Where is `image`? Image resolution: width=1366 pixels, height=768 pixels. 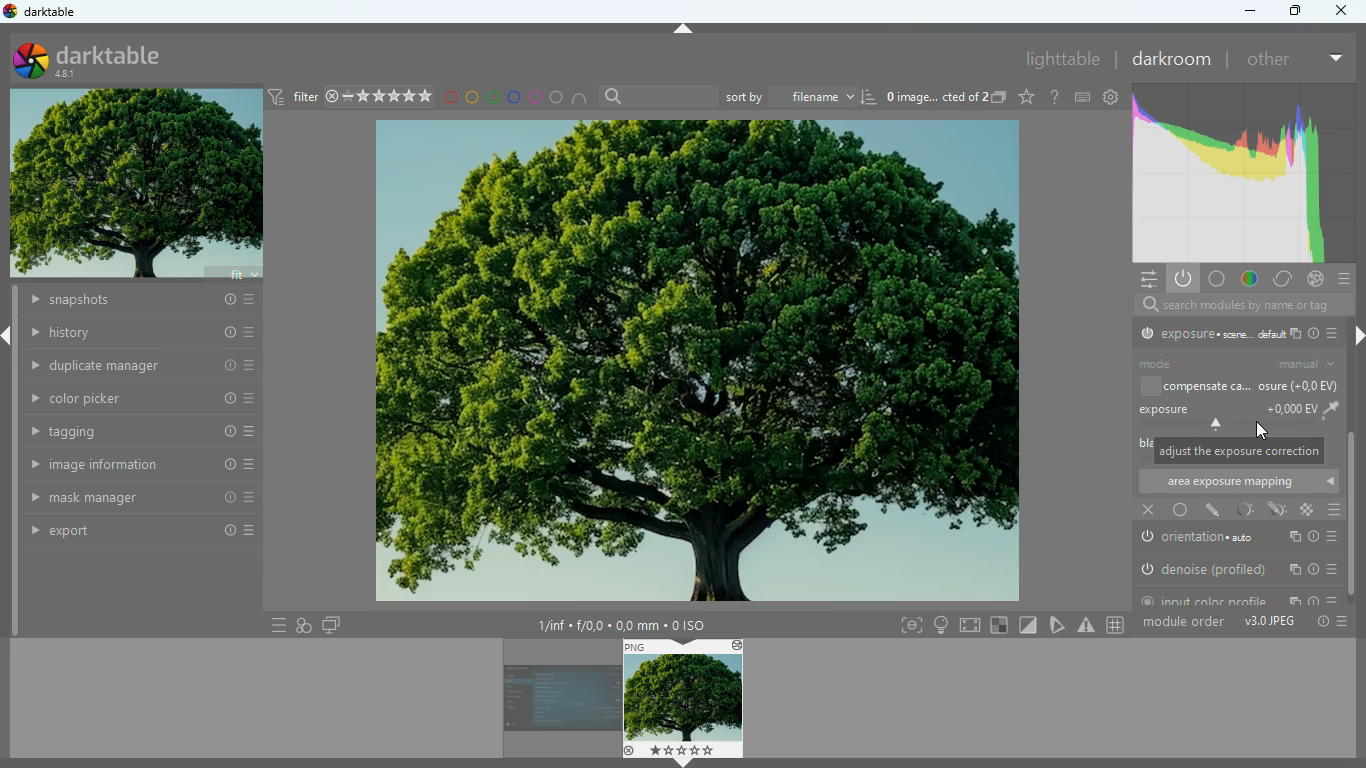
image is located at coordinates (136, 182).